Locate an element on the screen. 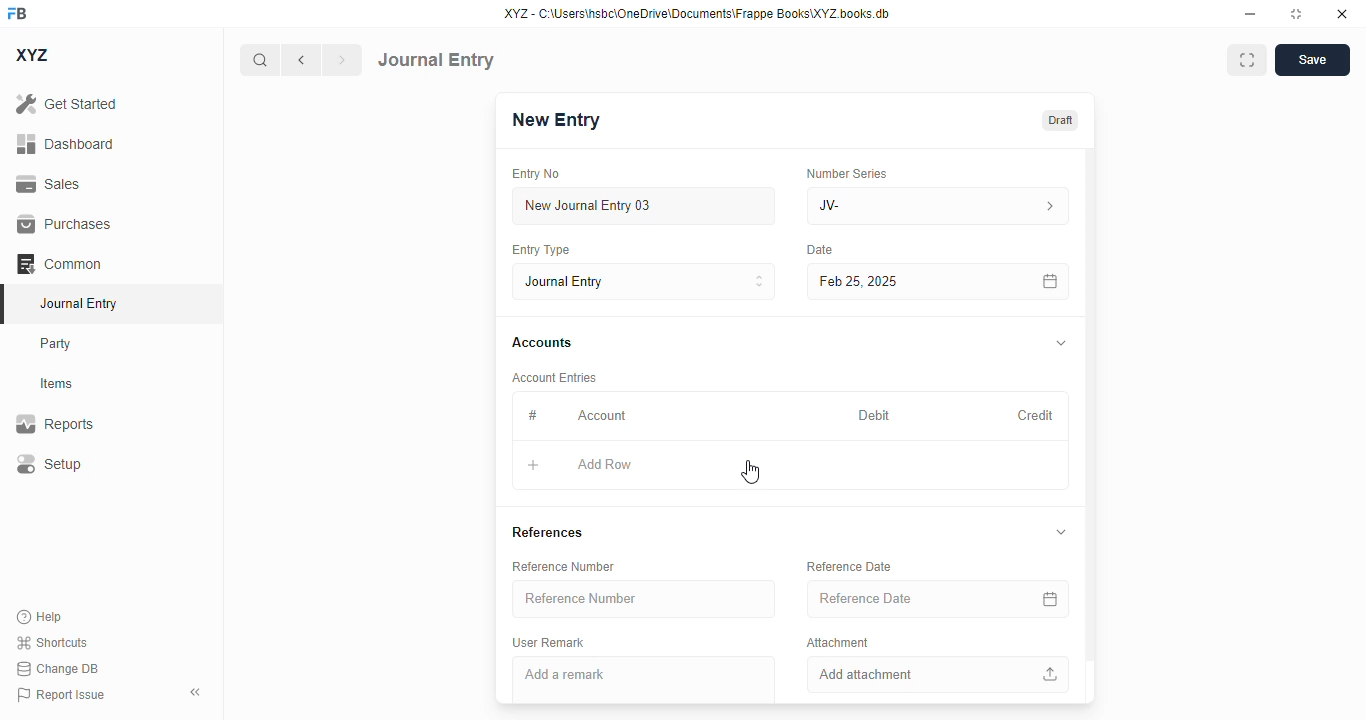  add a remark is located at coordinates (644, 680).